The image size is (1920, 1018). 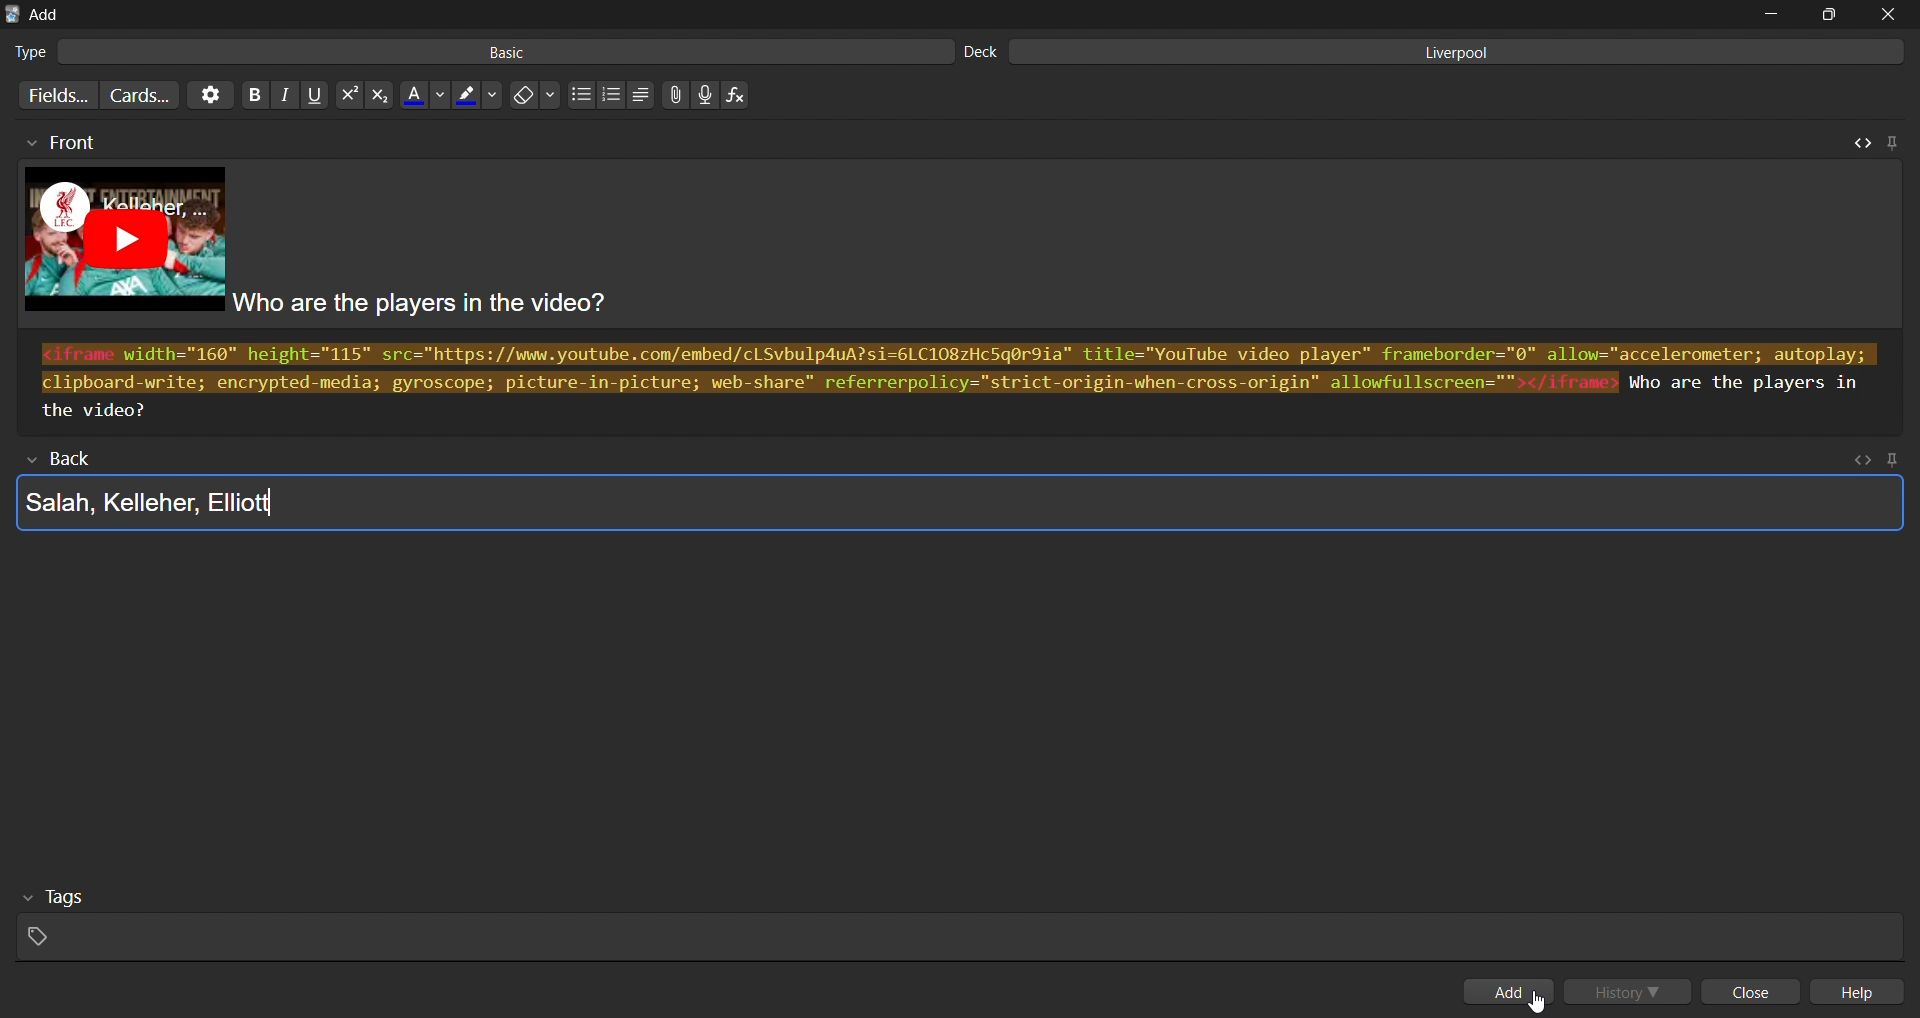 I want to click on minimize, so click(x=1769, y=14).